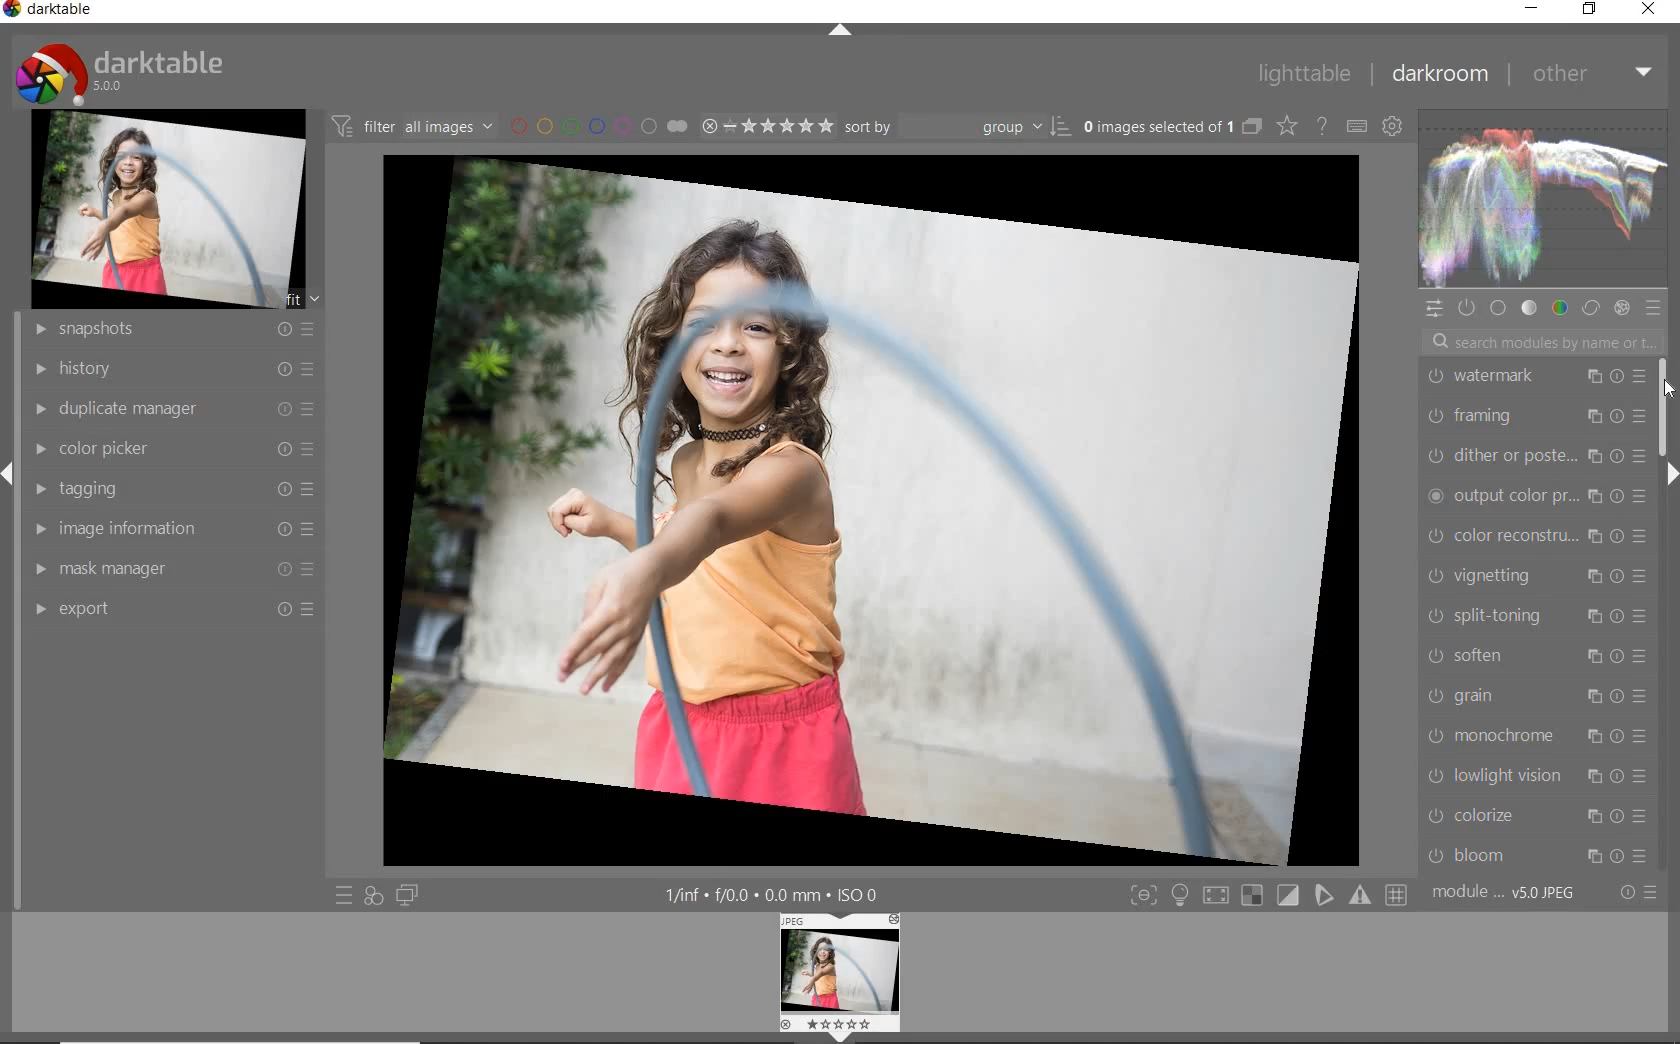  What do you see at coordinates (1289, 128) in the screenshot?
I see `change type of overlay` at bounding box center [1289, 128].